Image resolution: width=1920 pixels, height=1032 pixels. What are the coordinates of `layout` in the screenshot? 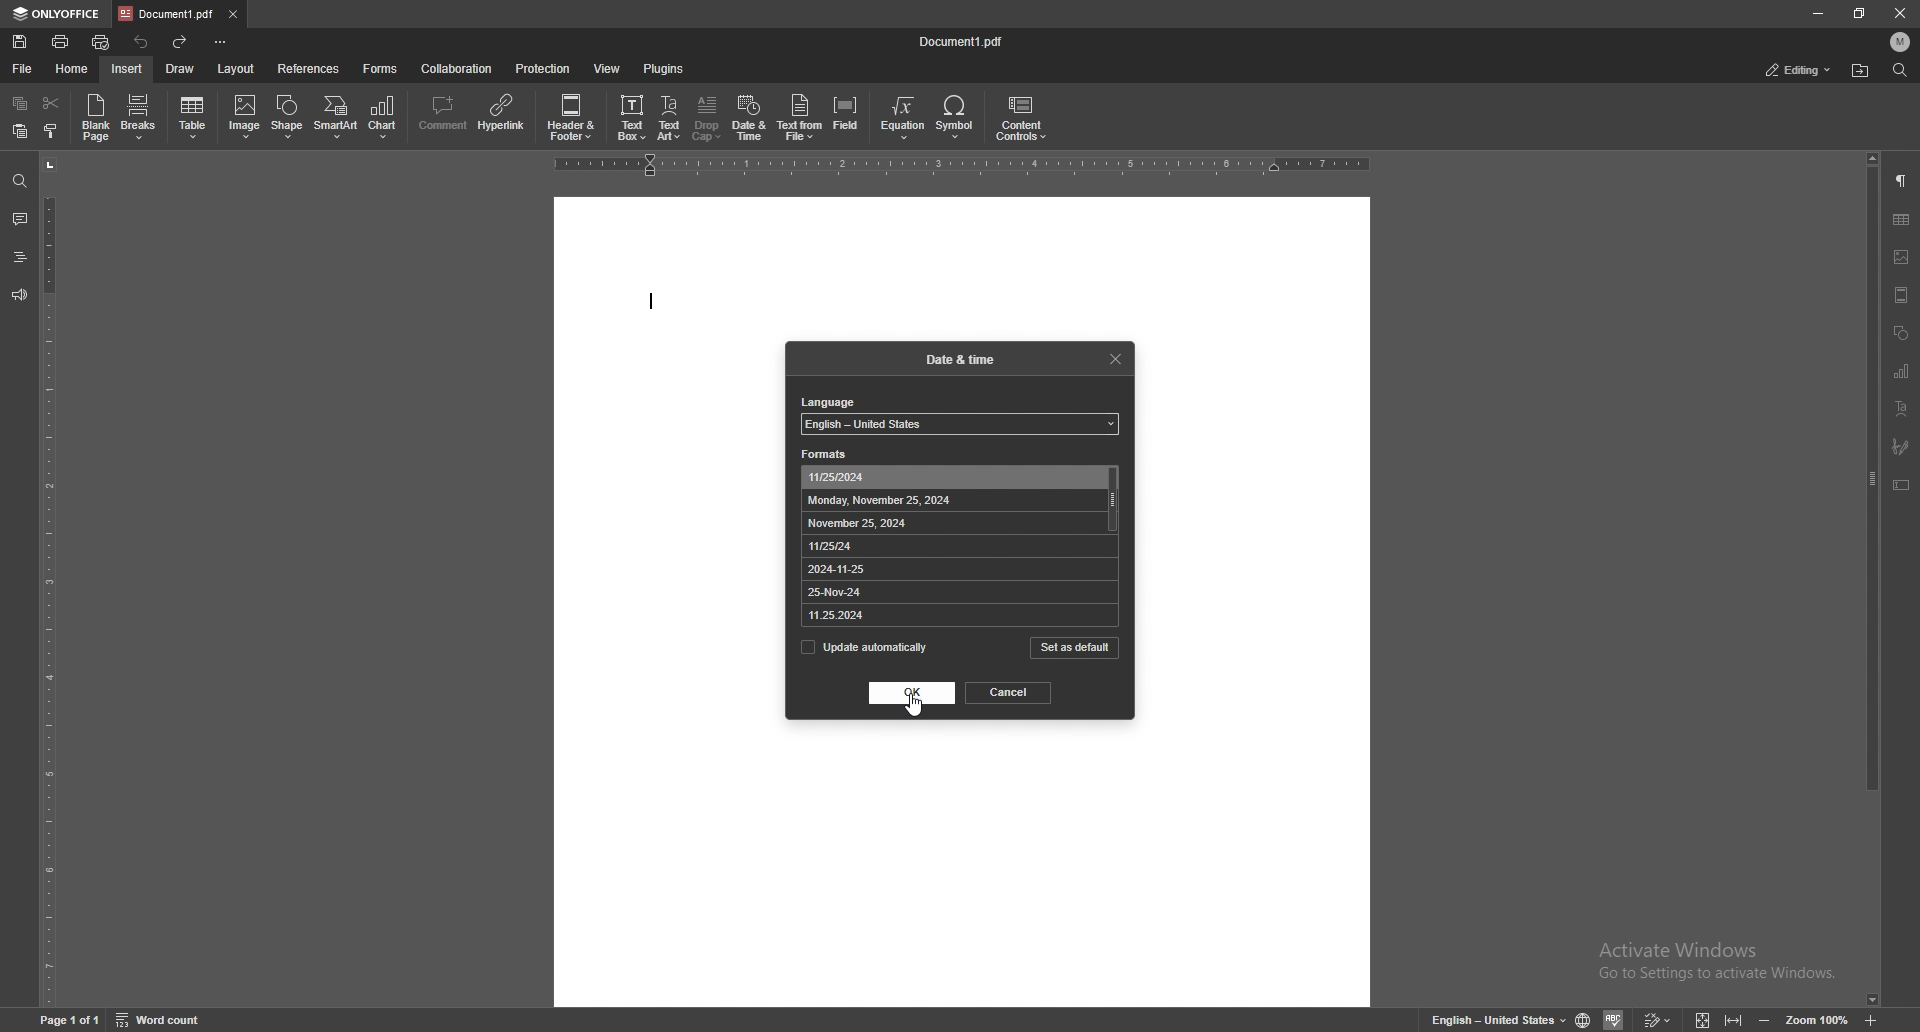 It's located at (237, 70).